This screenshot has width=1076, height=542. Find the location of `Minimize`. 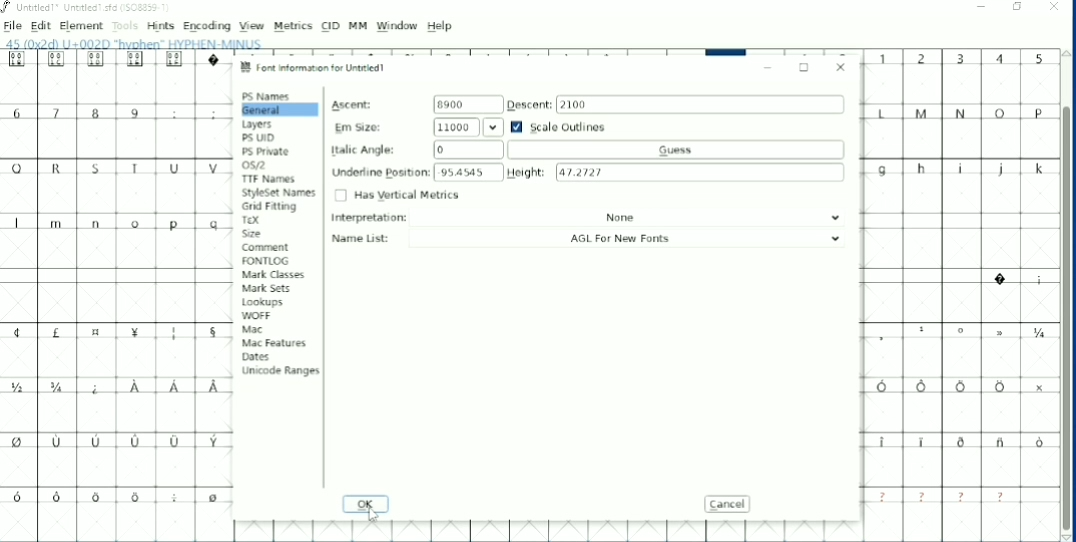

Minimize is located at coordinates (983, 8).